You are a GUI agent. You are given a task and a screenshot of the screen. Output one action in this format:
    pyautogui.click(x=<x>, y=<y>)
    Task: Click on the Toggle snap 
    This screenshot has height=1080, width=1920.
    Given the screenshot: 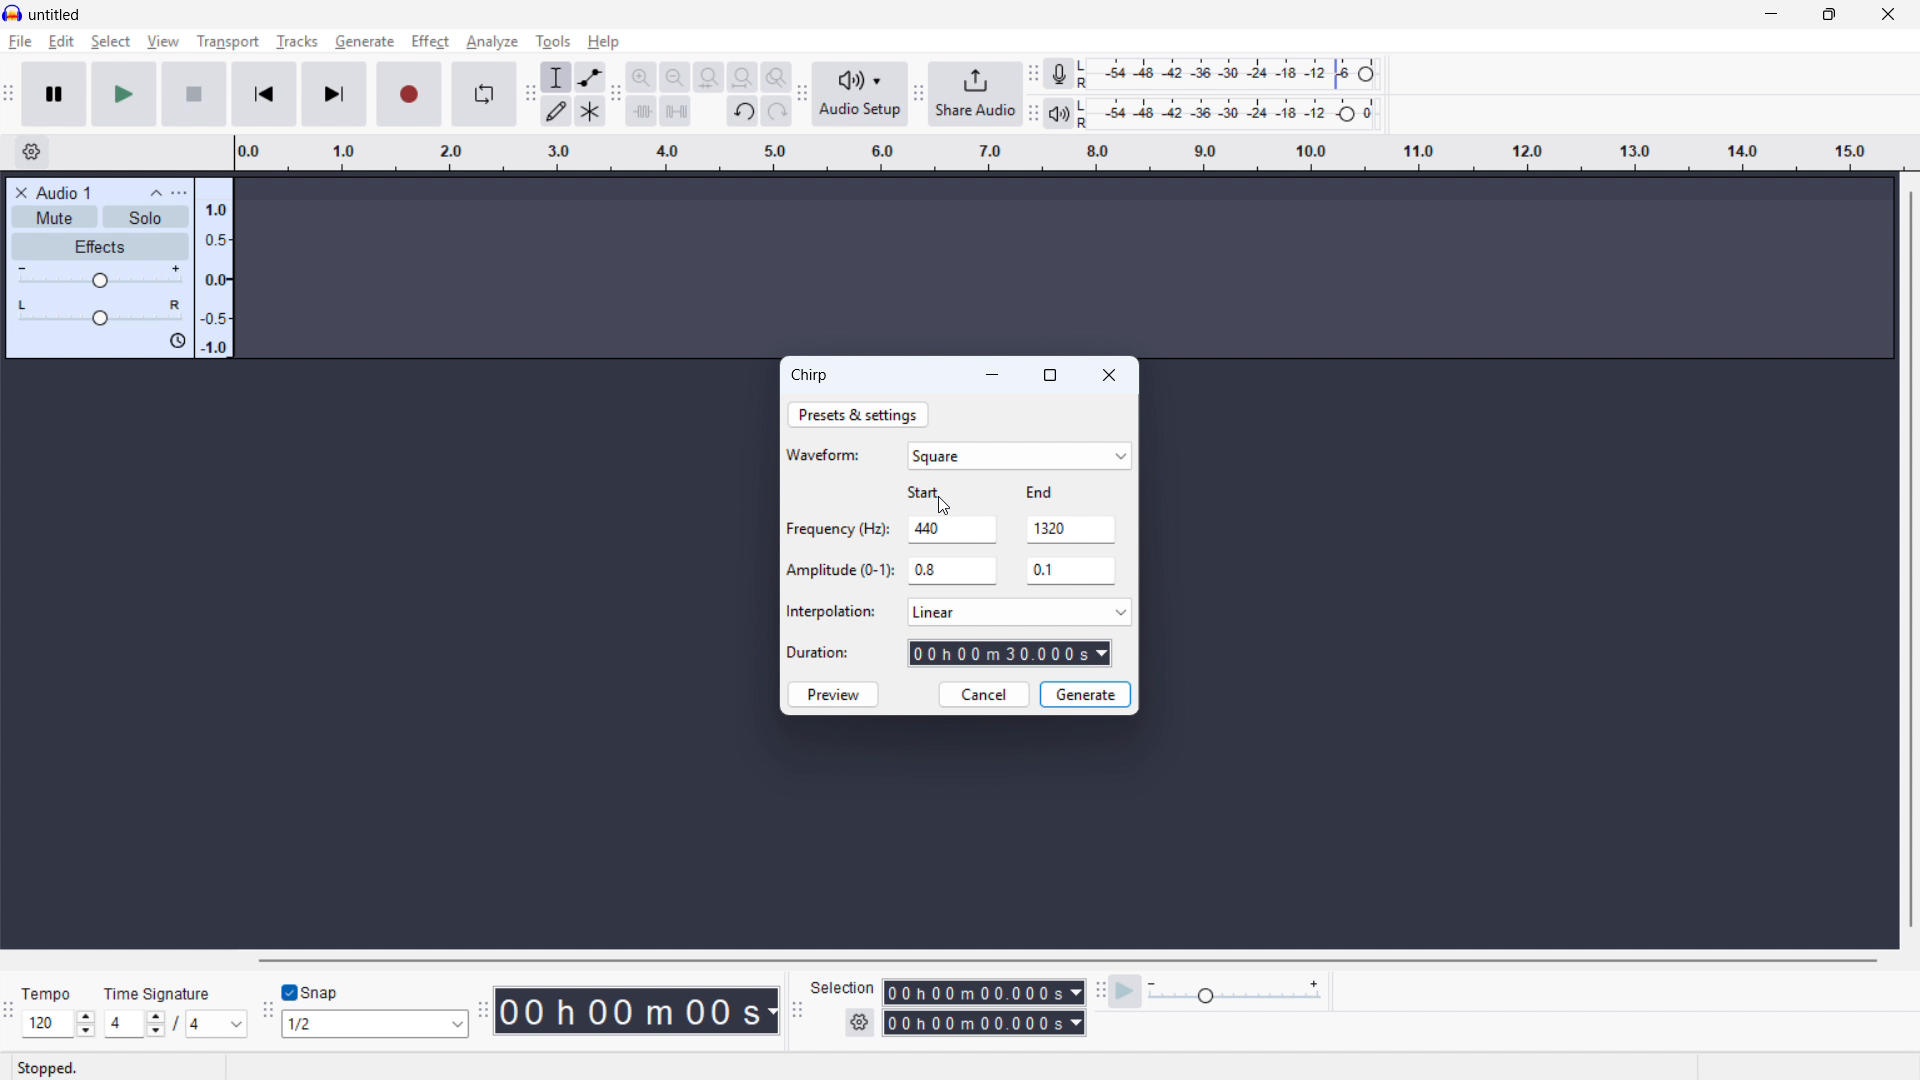 What is the action you would take?
    pyautogui.click(x=316, y=992)
    